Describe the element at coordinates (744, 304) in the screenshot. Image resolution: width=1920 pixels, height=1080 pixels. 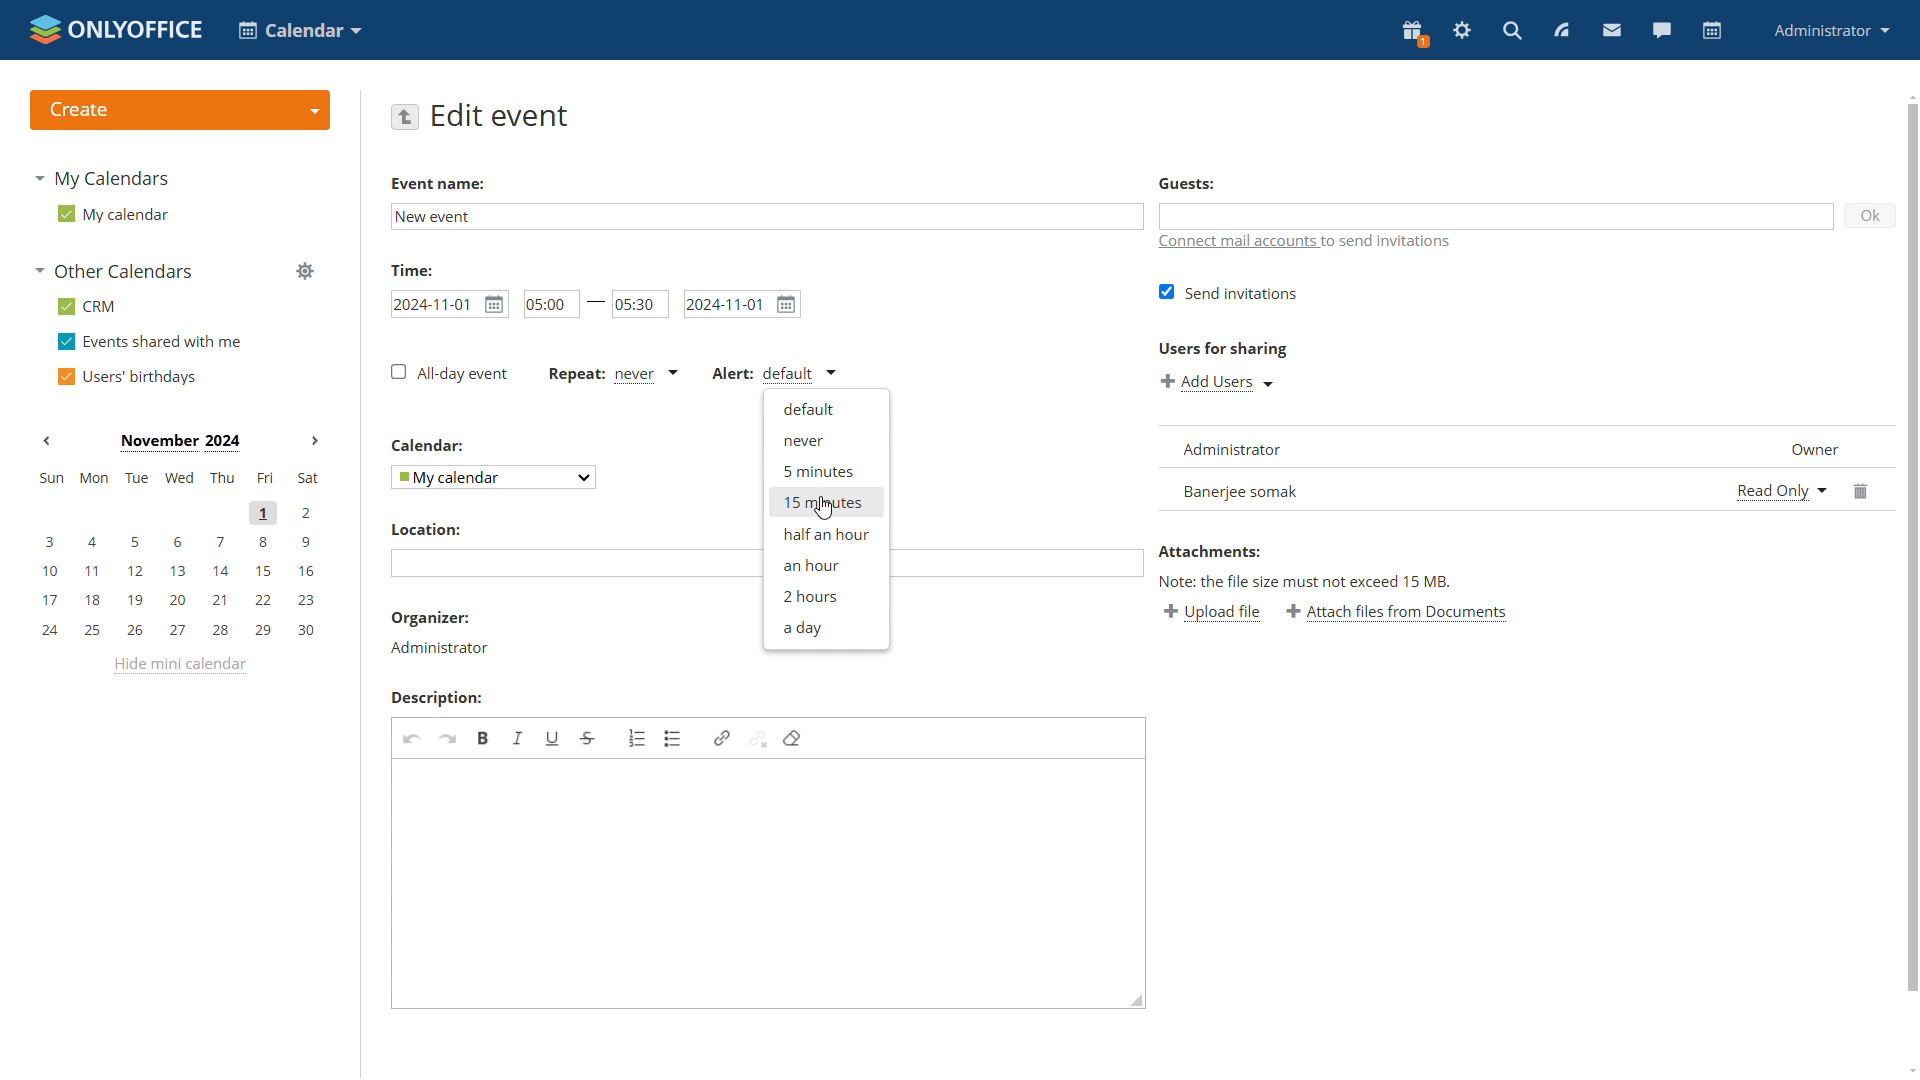
I see `end date` at that location.